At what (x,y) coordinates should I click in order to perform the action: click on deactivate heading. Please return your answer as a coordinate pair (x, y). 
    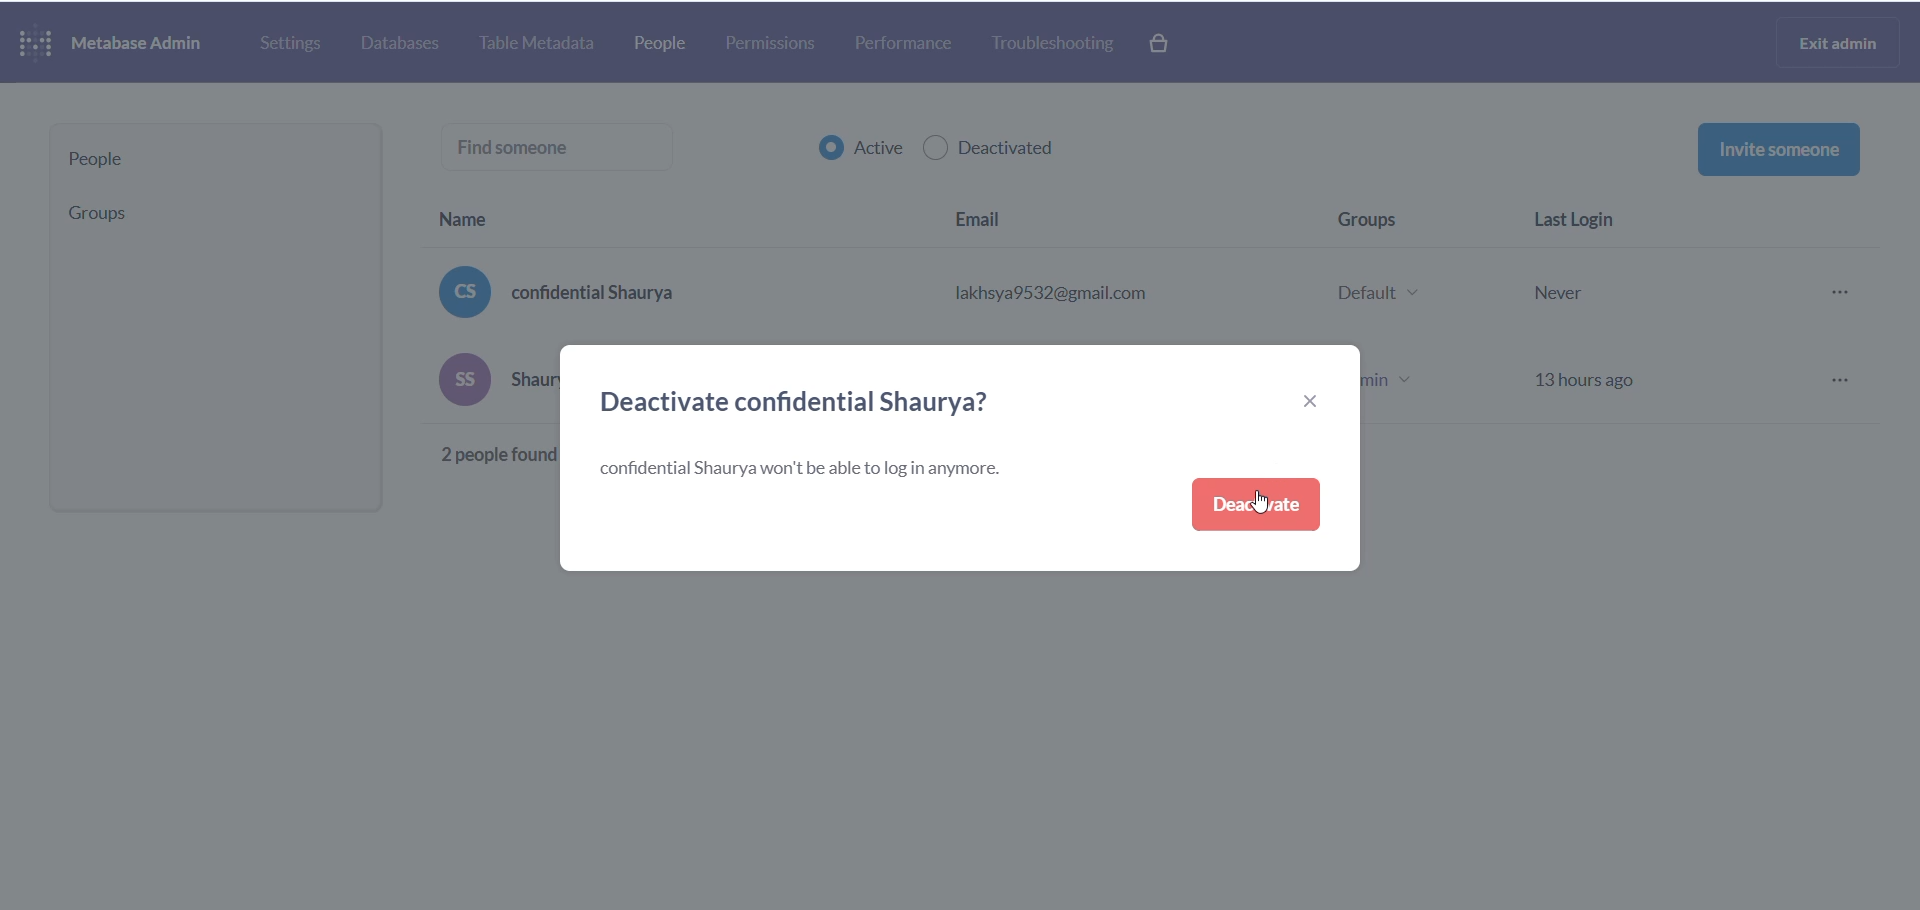
    Looking at the image, I should click on (802, 399).